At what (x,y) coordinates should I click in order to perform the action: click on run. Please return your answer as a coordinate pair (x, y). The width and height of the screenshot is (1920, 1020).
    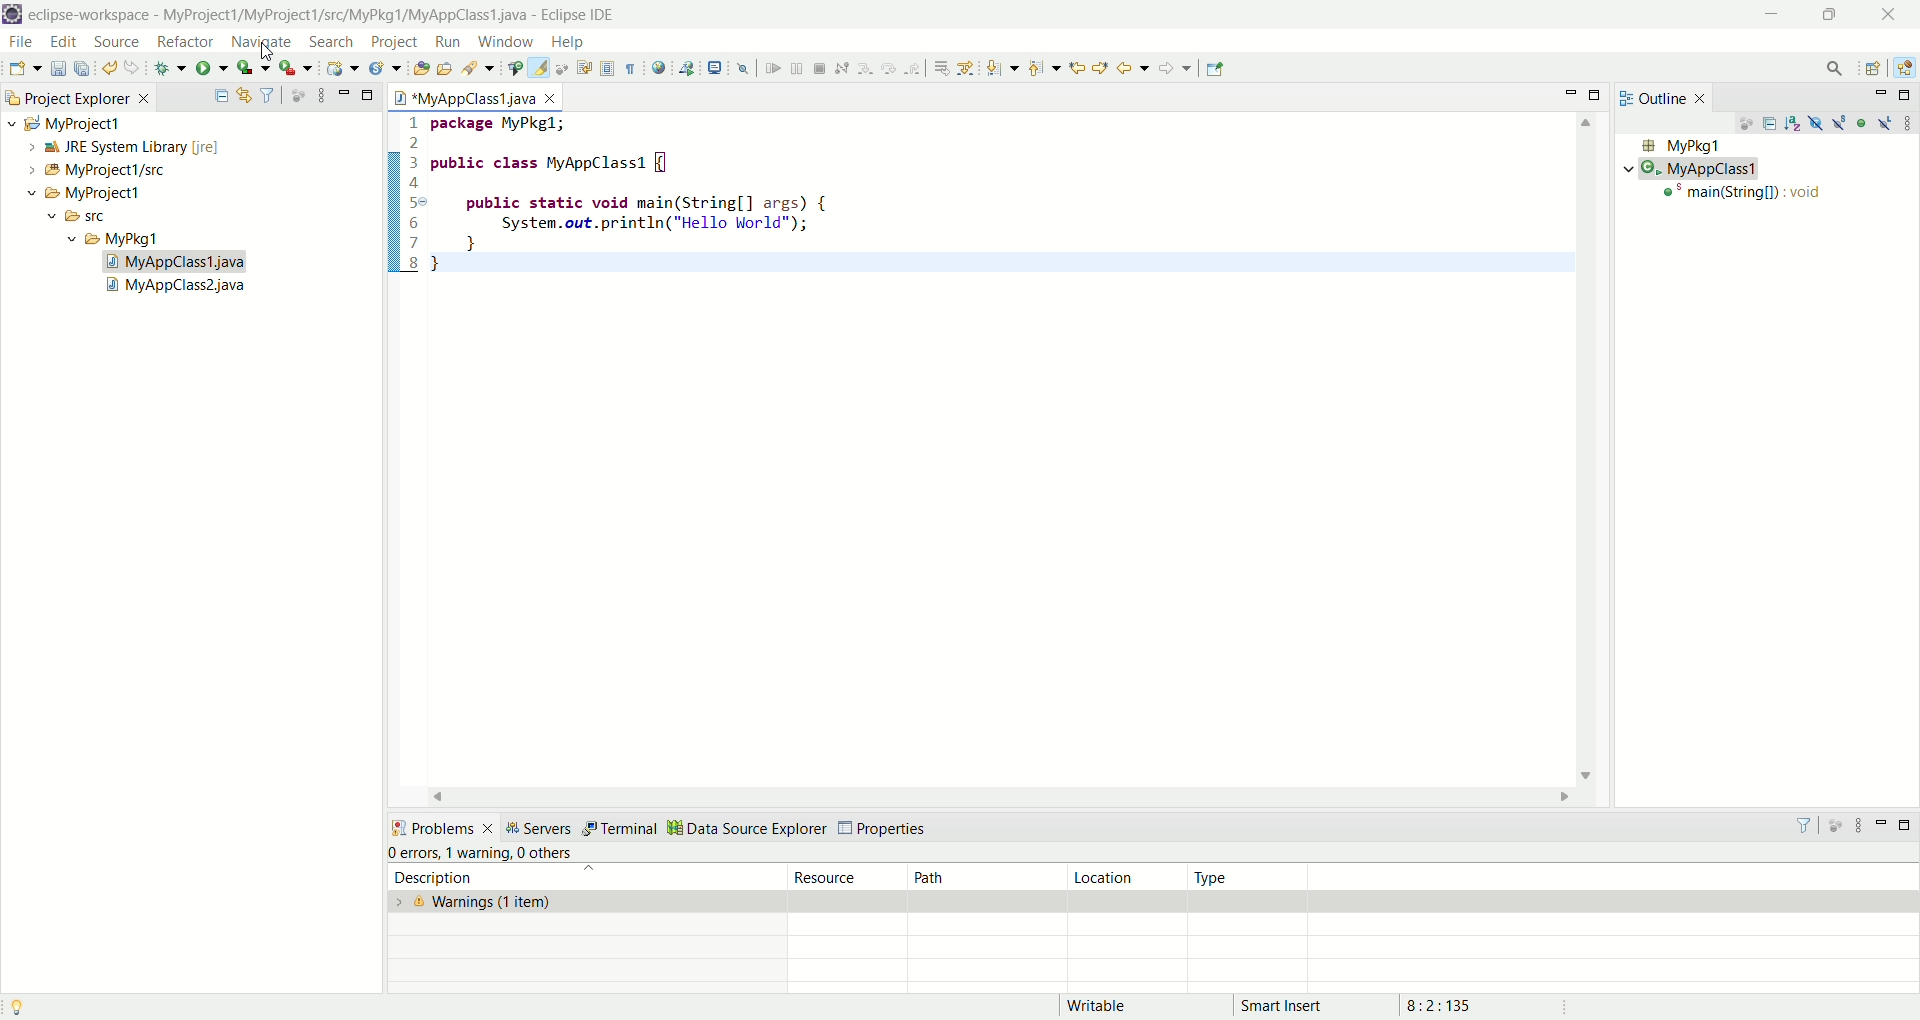
    Looking at the image, I should click on (448, 42).